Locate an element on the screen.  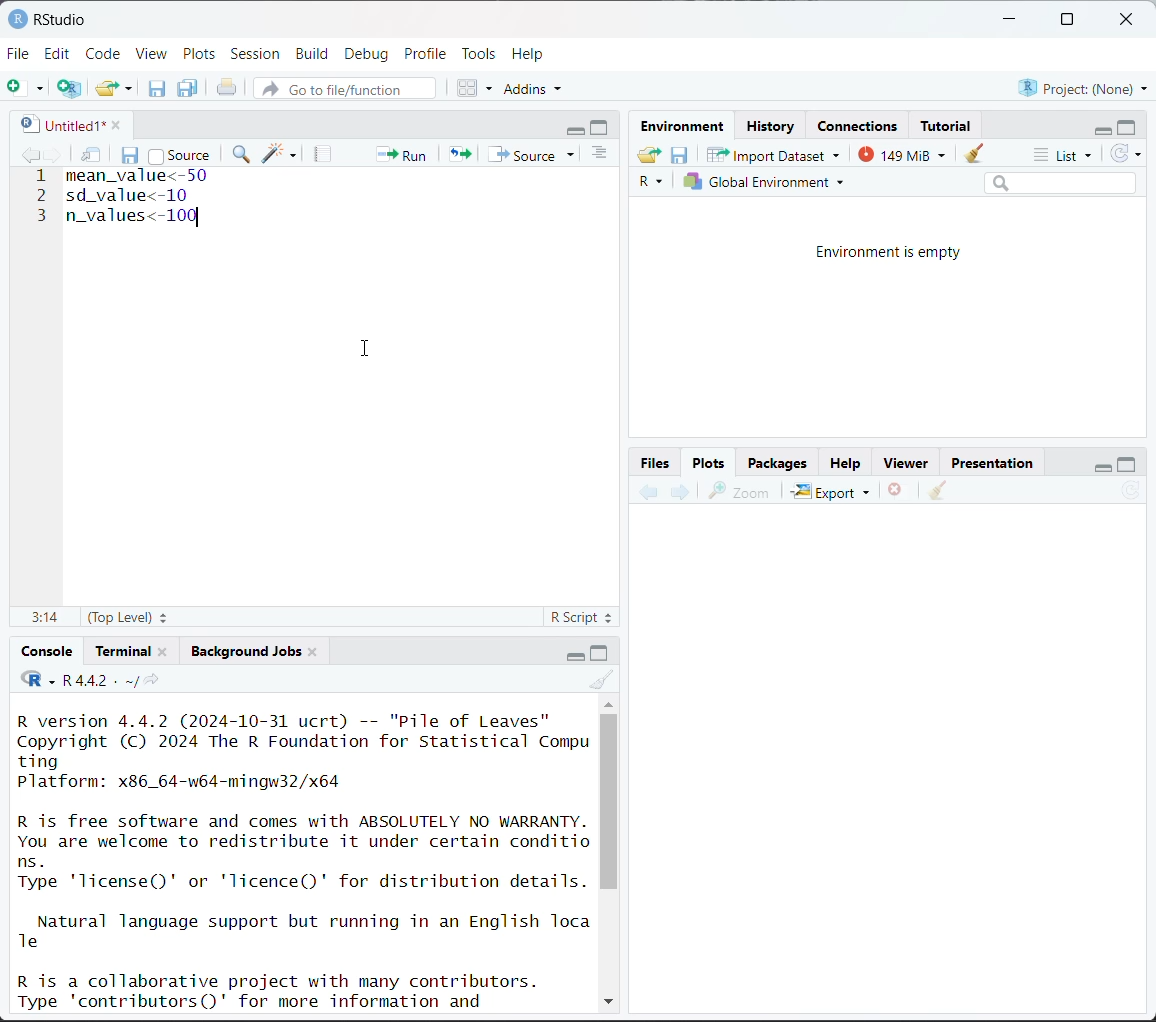
File is located at coordinates (19, 53).